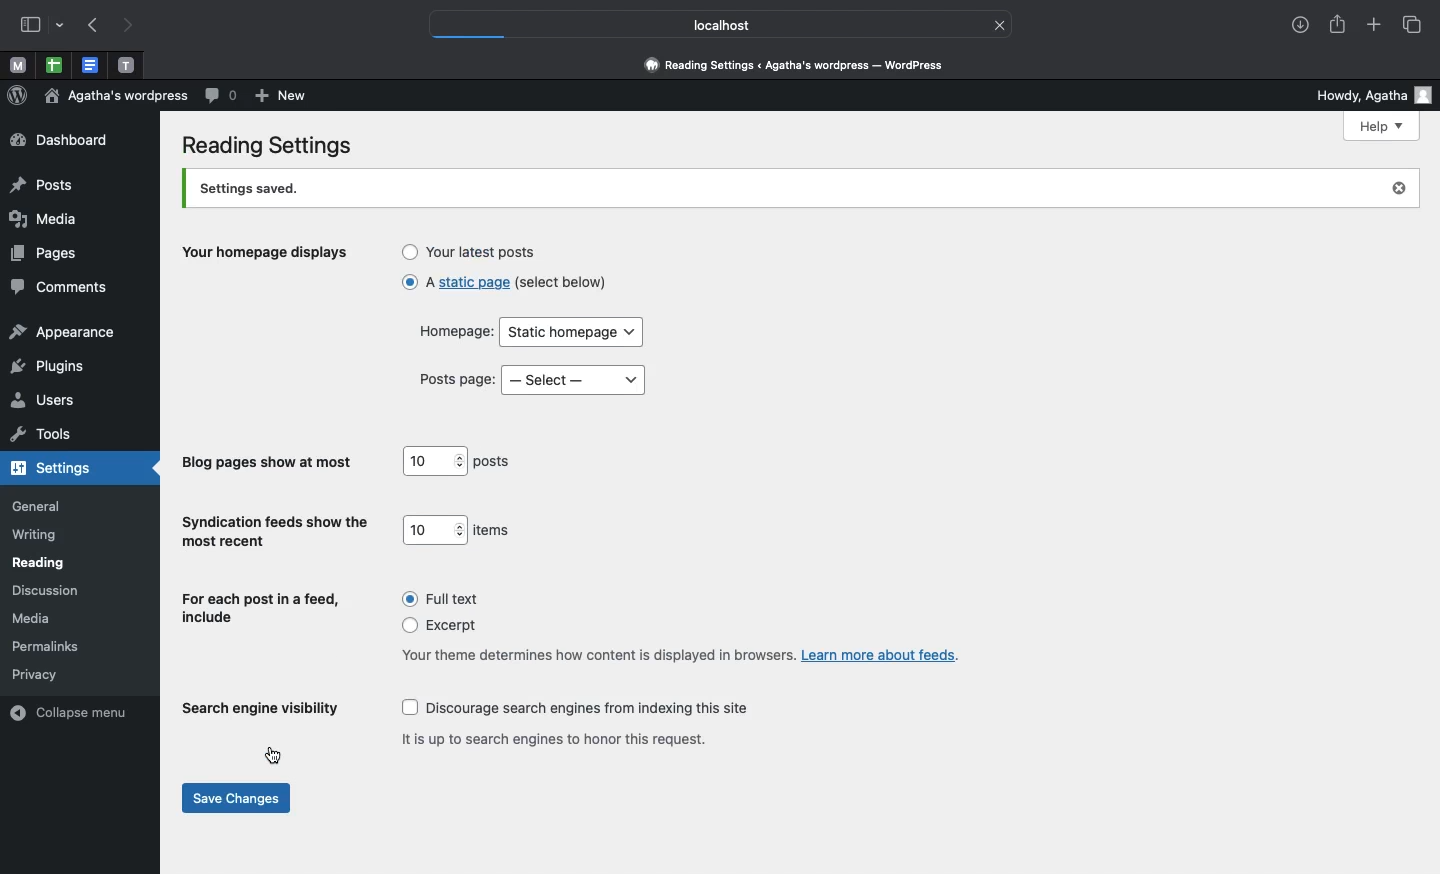 This screenshot has height=874, width=1440. What do you see at coordinates (805, 66) in the screenshot?
I see `reading settings < agatha's wordpress - wordpress` at bounding box center [805, 66].